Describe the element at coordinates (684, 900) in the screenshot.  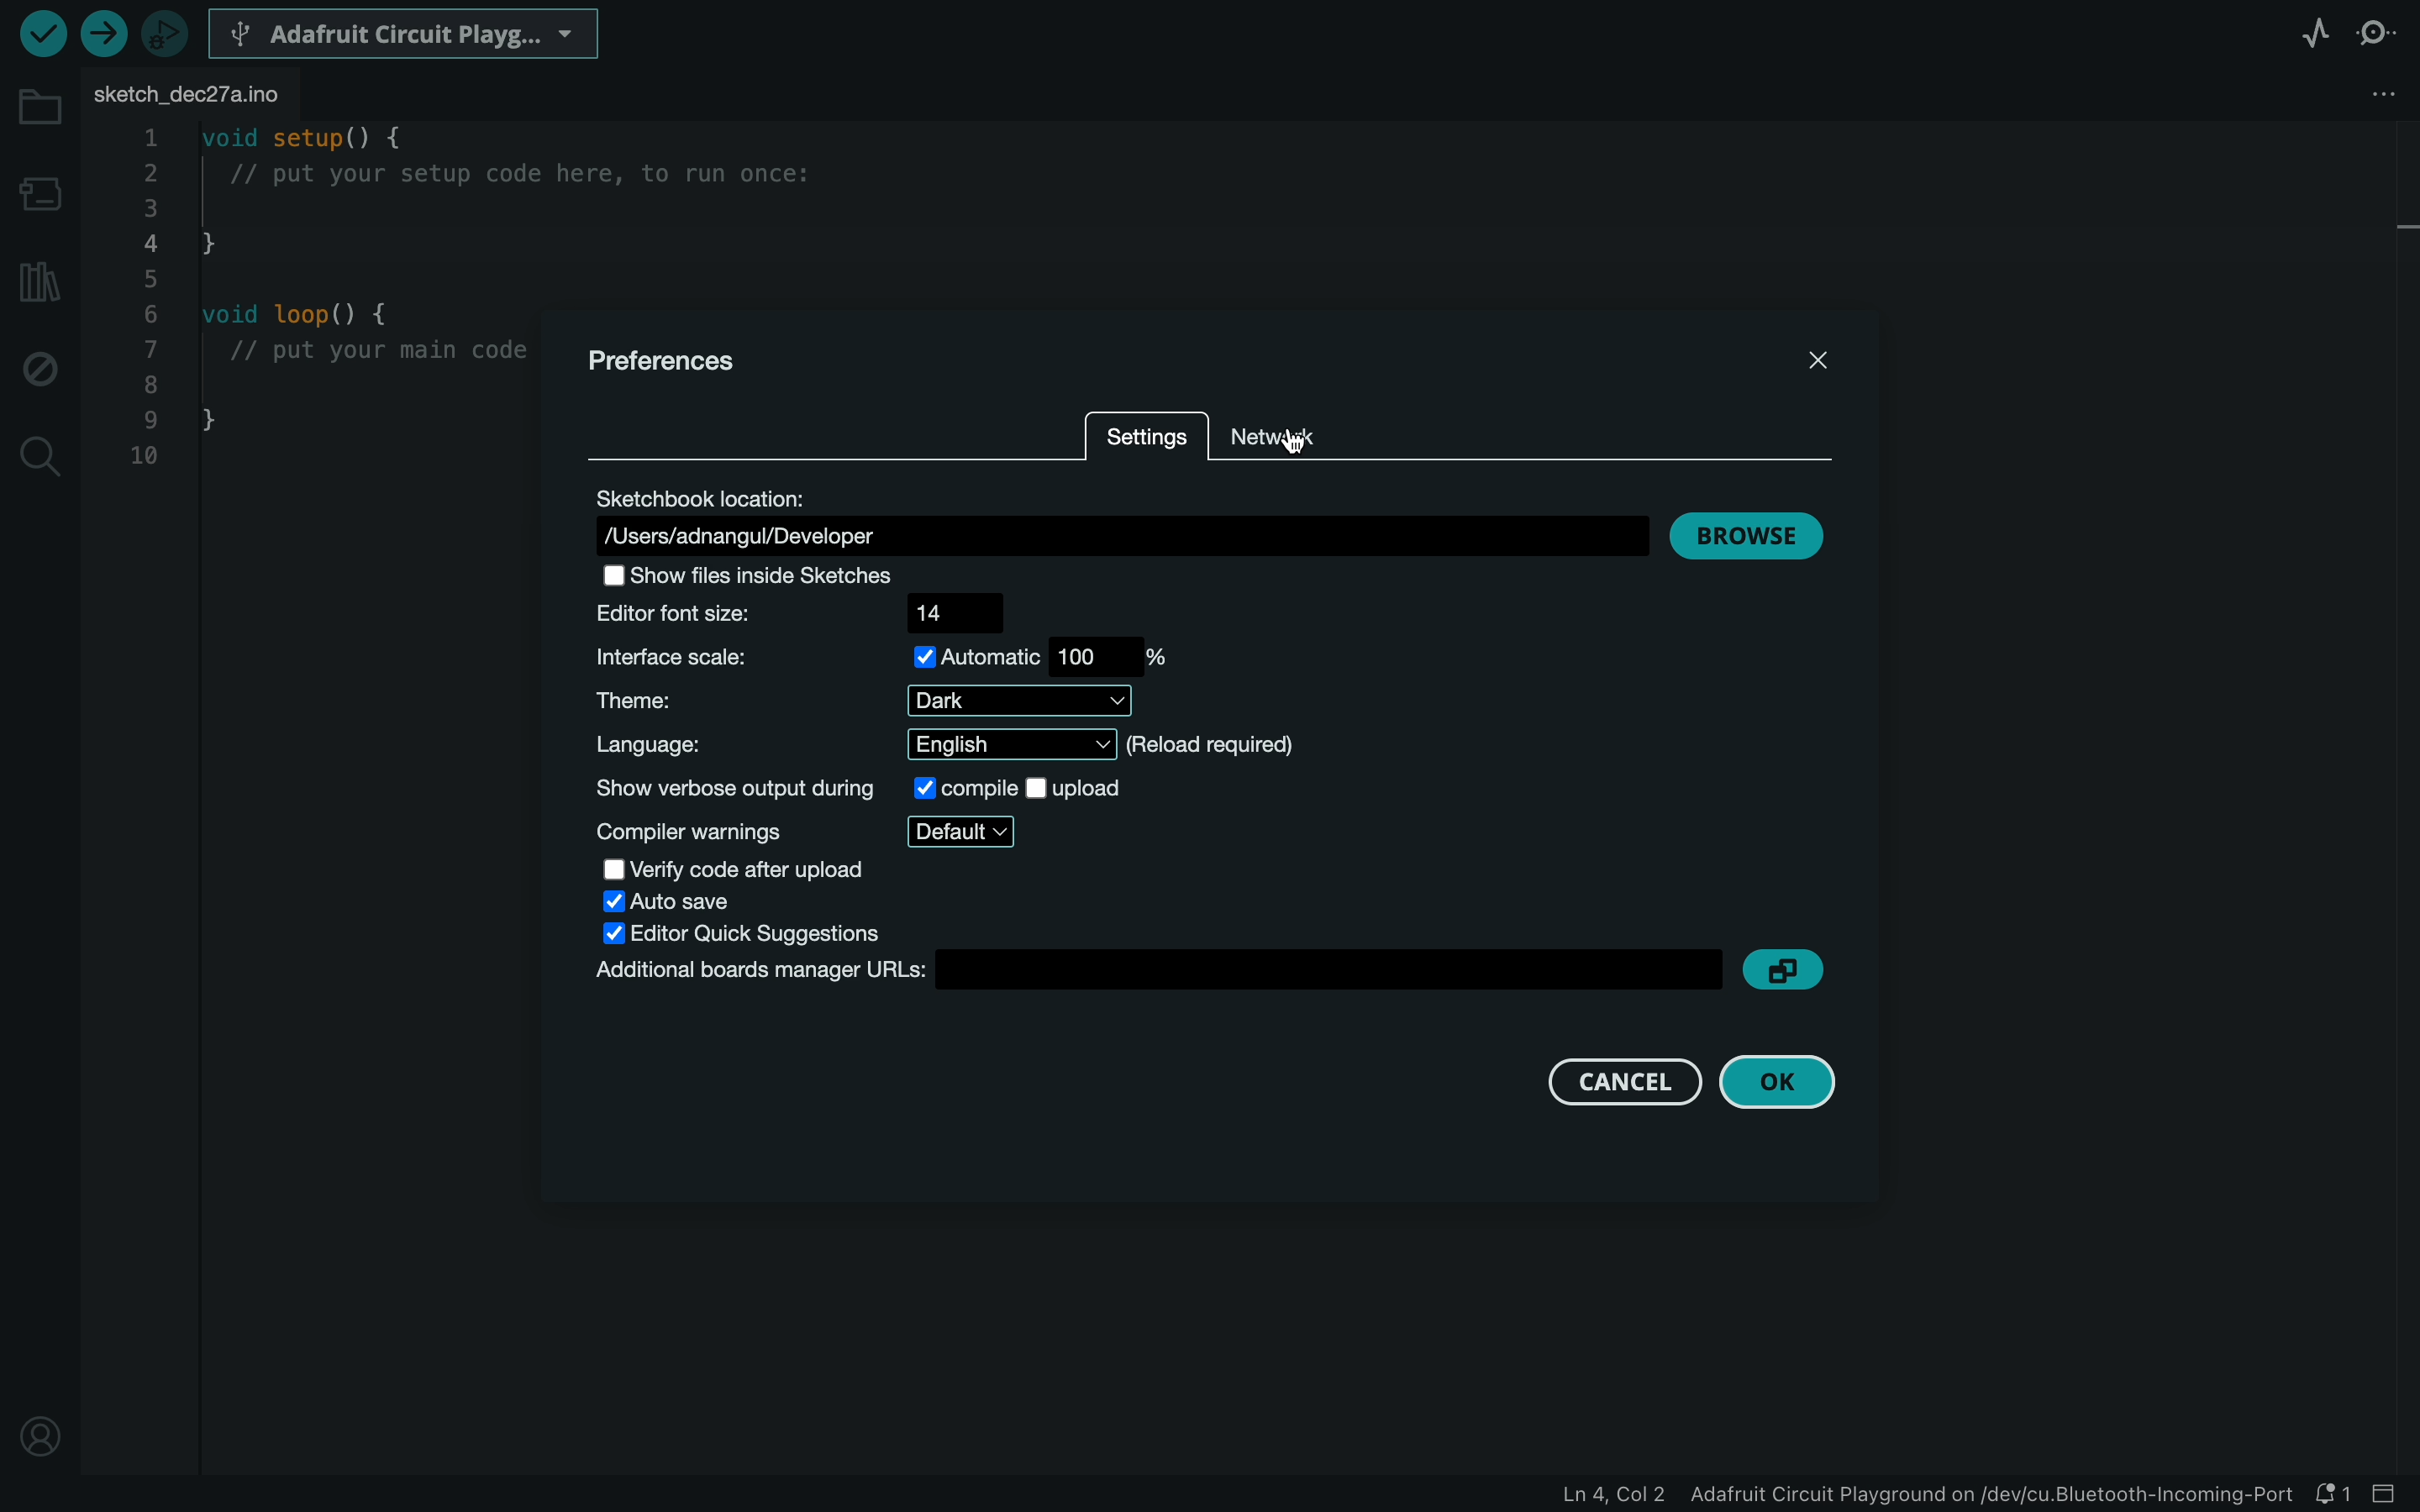
I see `auto save` at that location.